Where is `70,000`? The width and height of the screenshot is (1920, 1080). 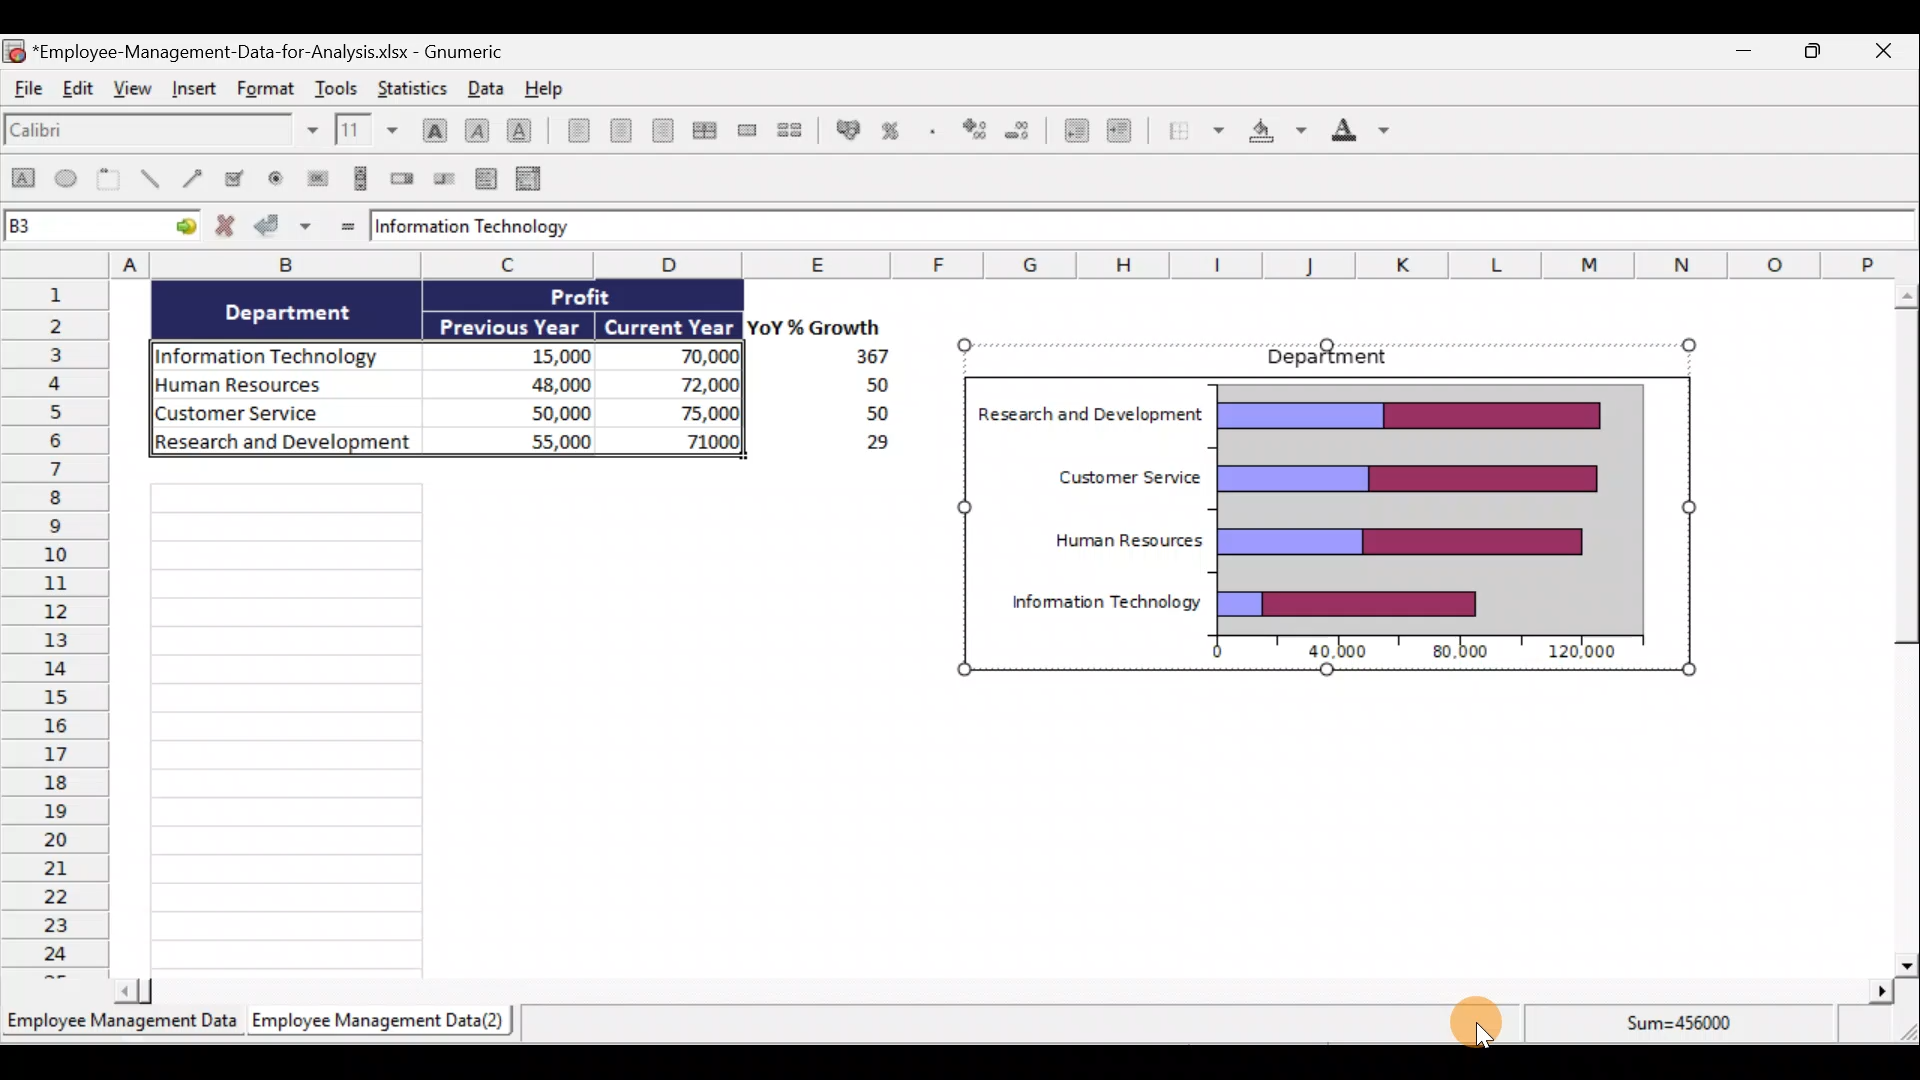
70,000 is located at coordinates (689, 358).